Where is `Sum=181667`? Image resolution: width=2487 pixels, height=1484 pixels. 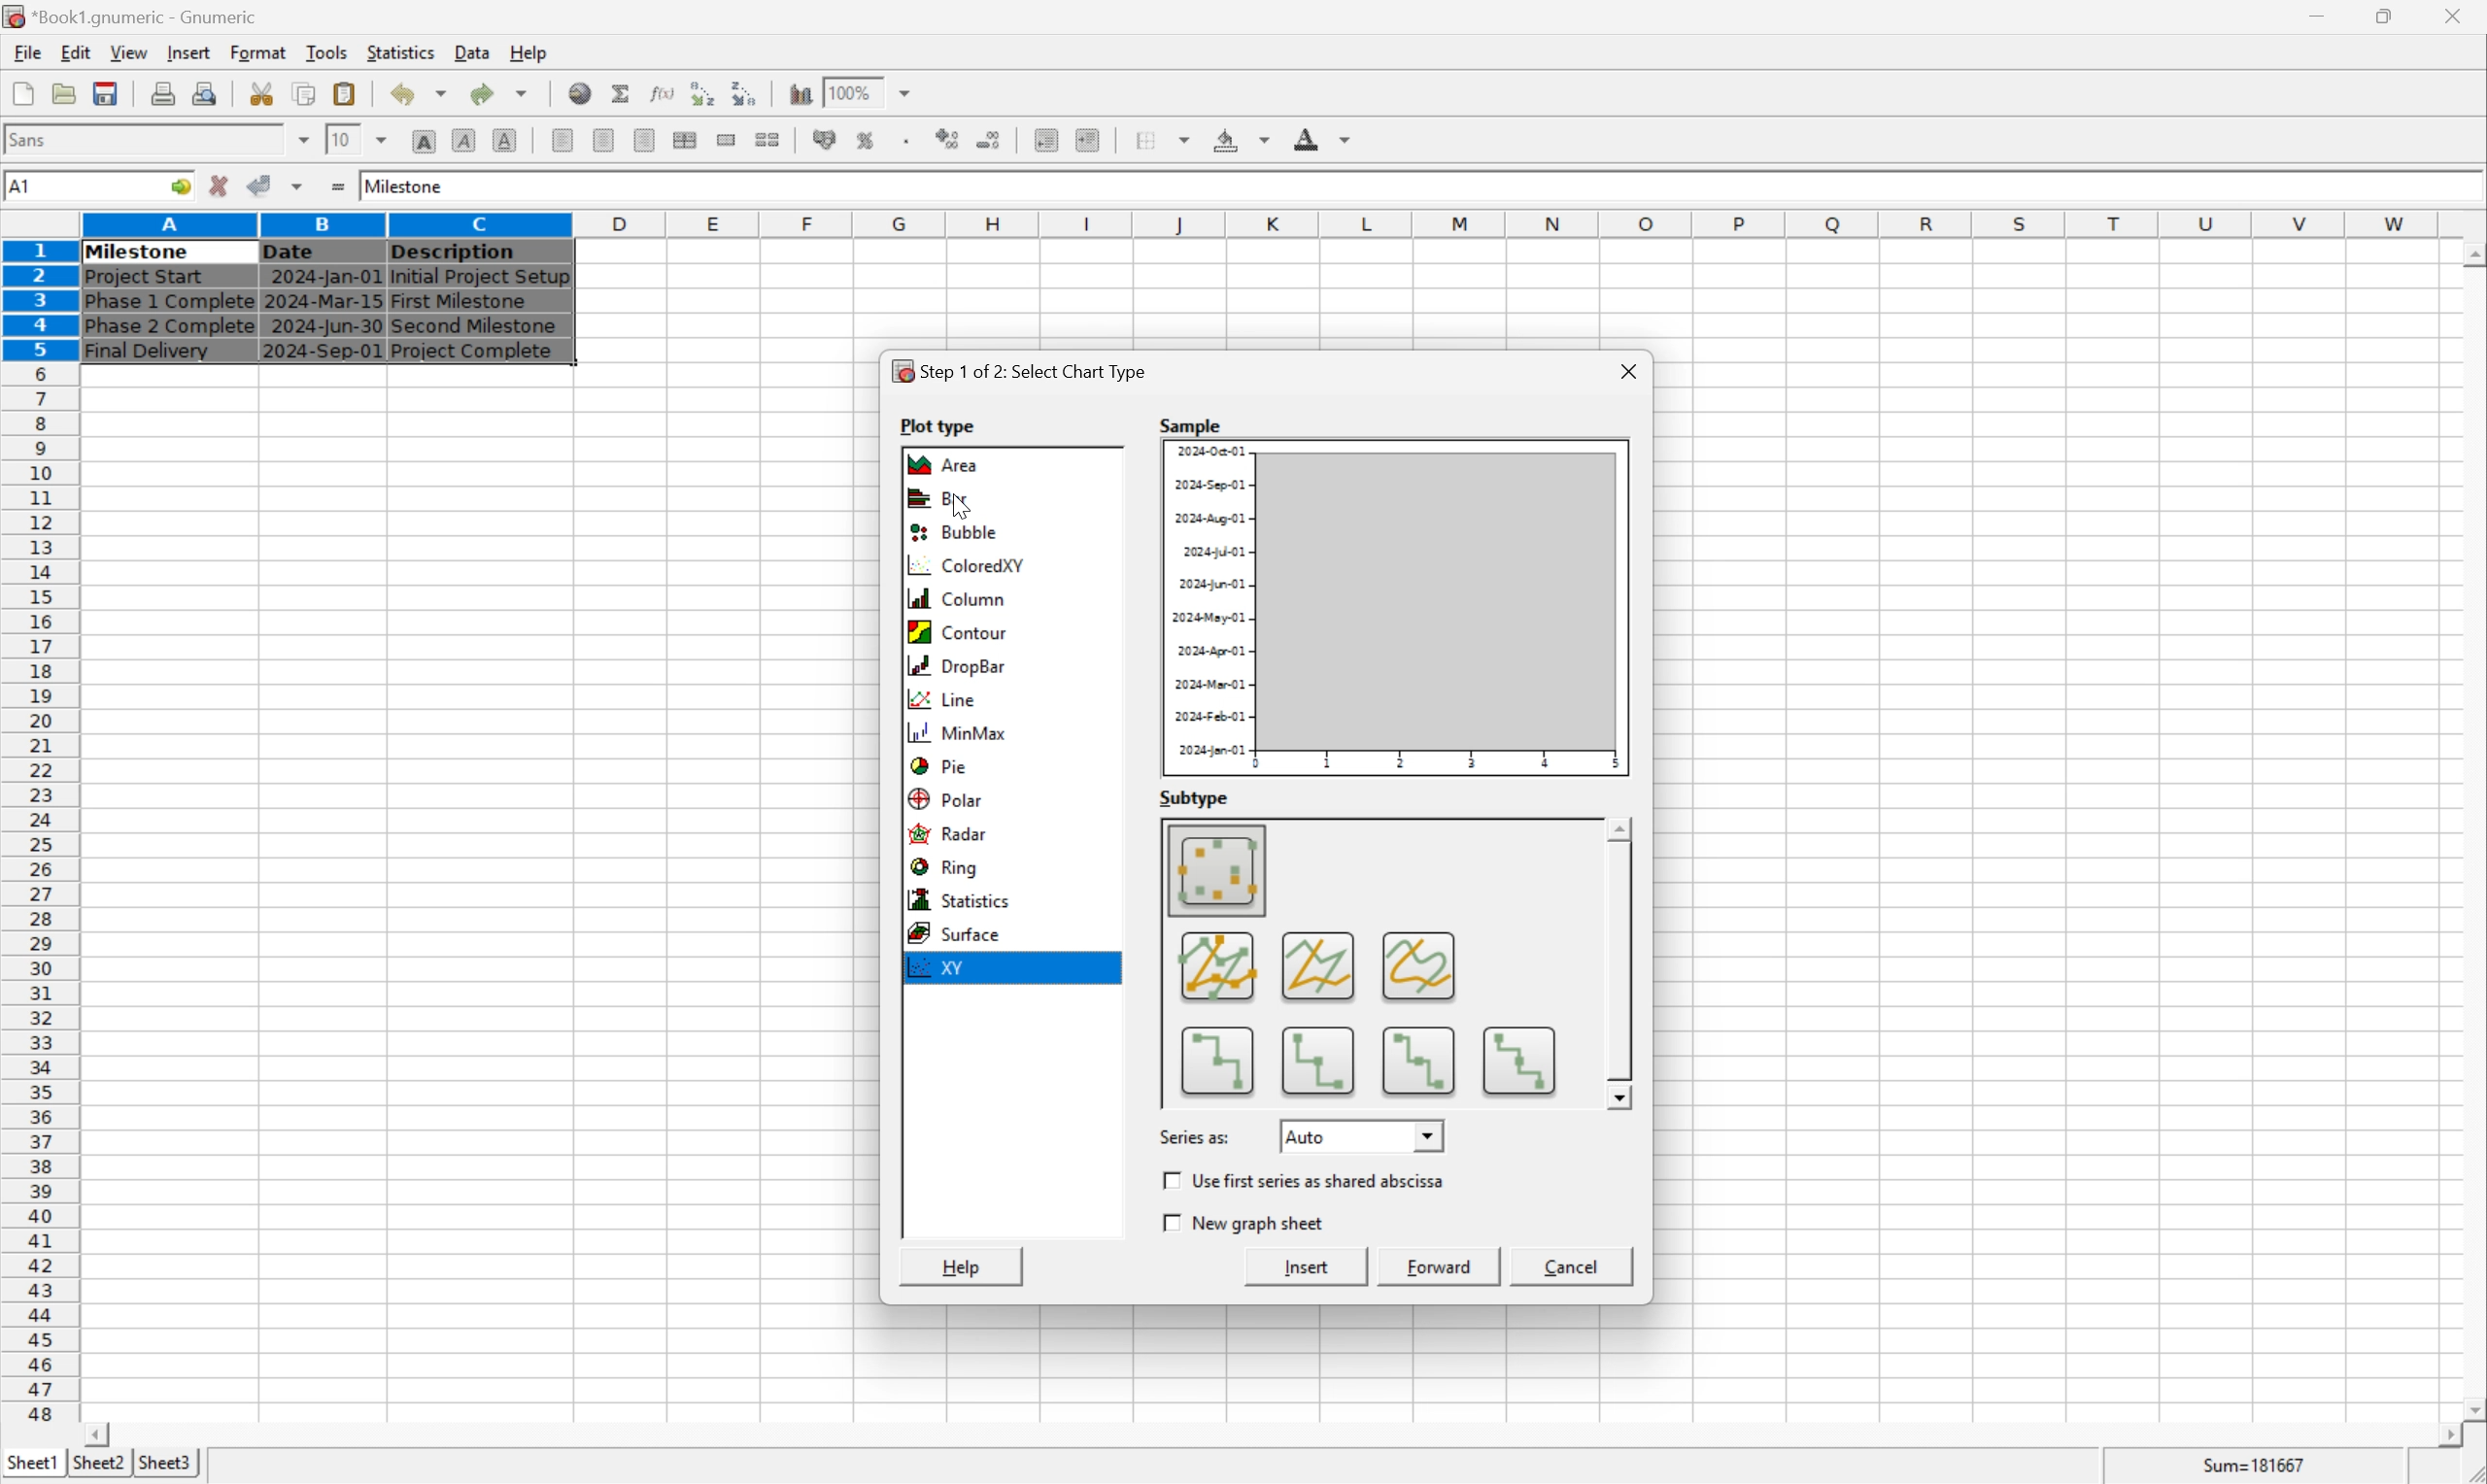 Sum=181667 is located at coordinates (2257, 1463).